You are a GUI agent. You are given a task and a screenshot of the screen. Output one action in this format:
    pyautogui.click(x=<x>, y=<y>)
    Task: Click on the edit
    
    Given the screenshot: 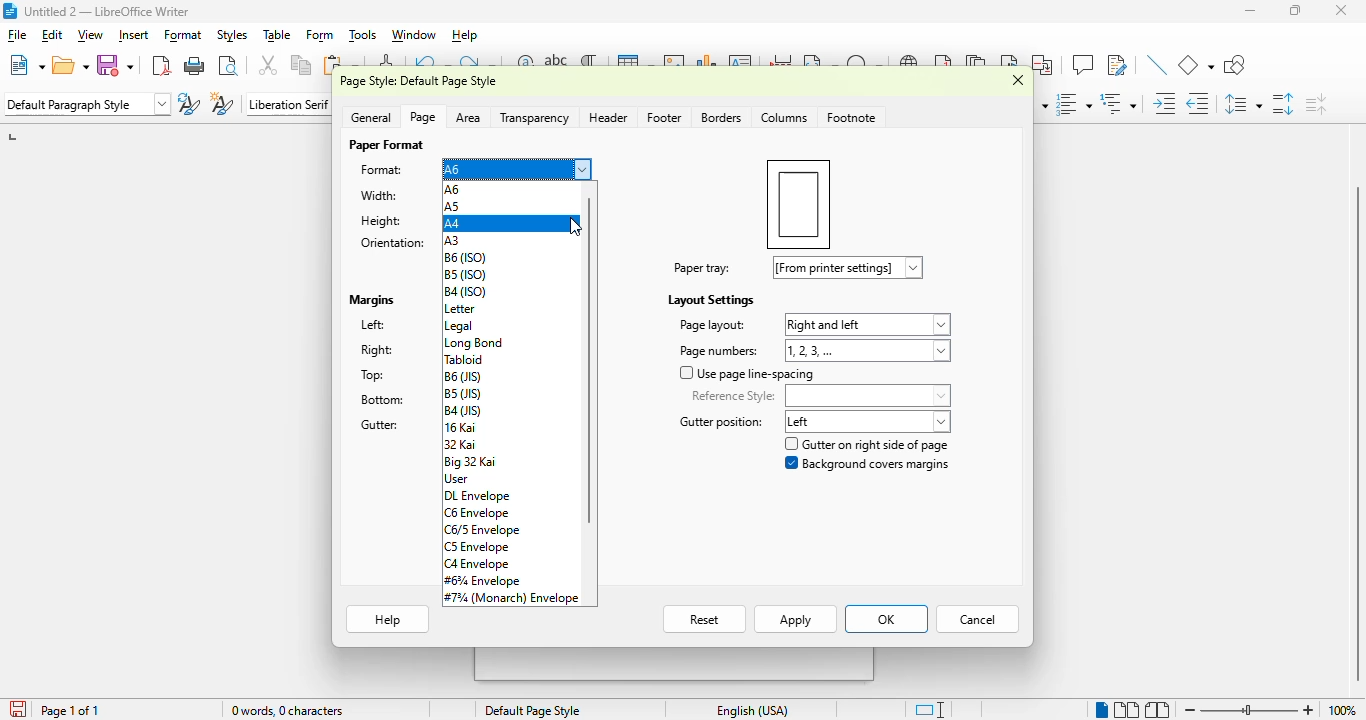 What is the action you would take?
    pyautogui.click(x=52, y=34)
    